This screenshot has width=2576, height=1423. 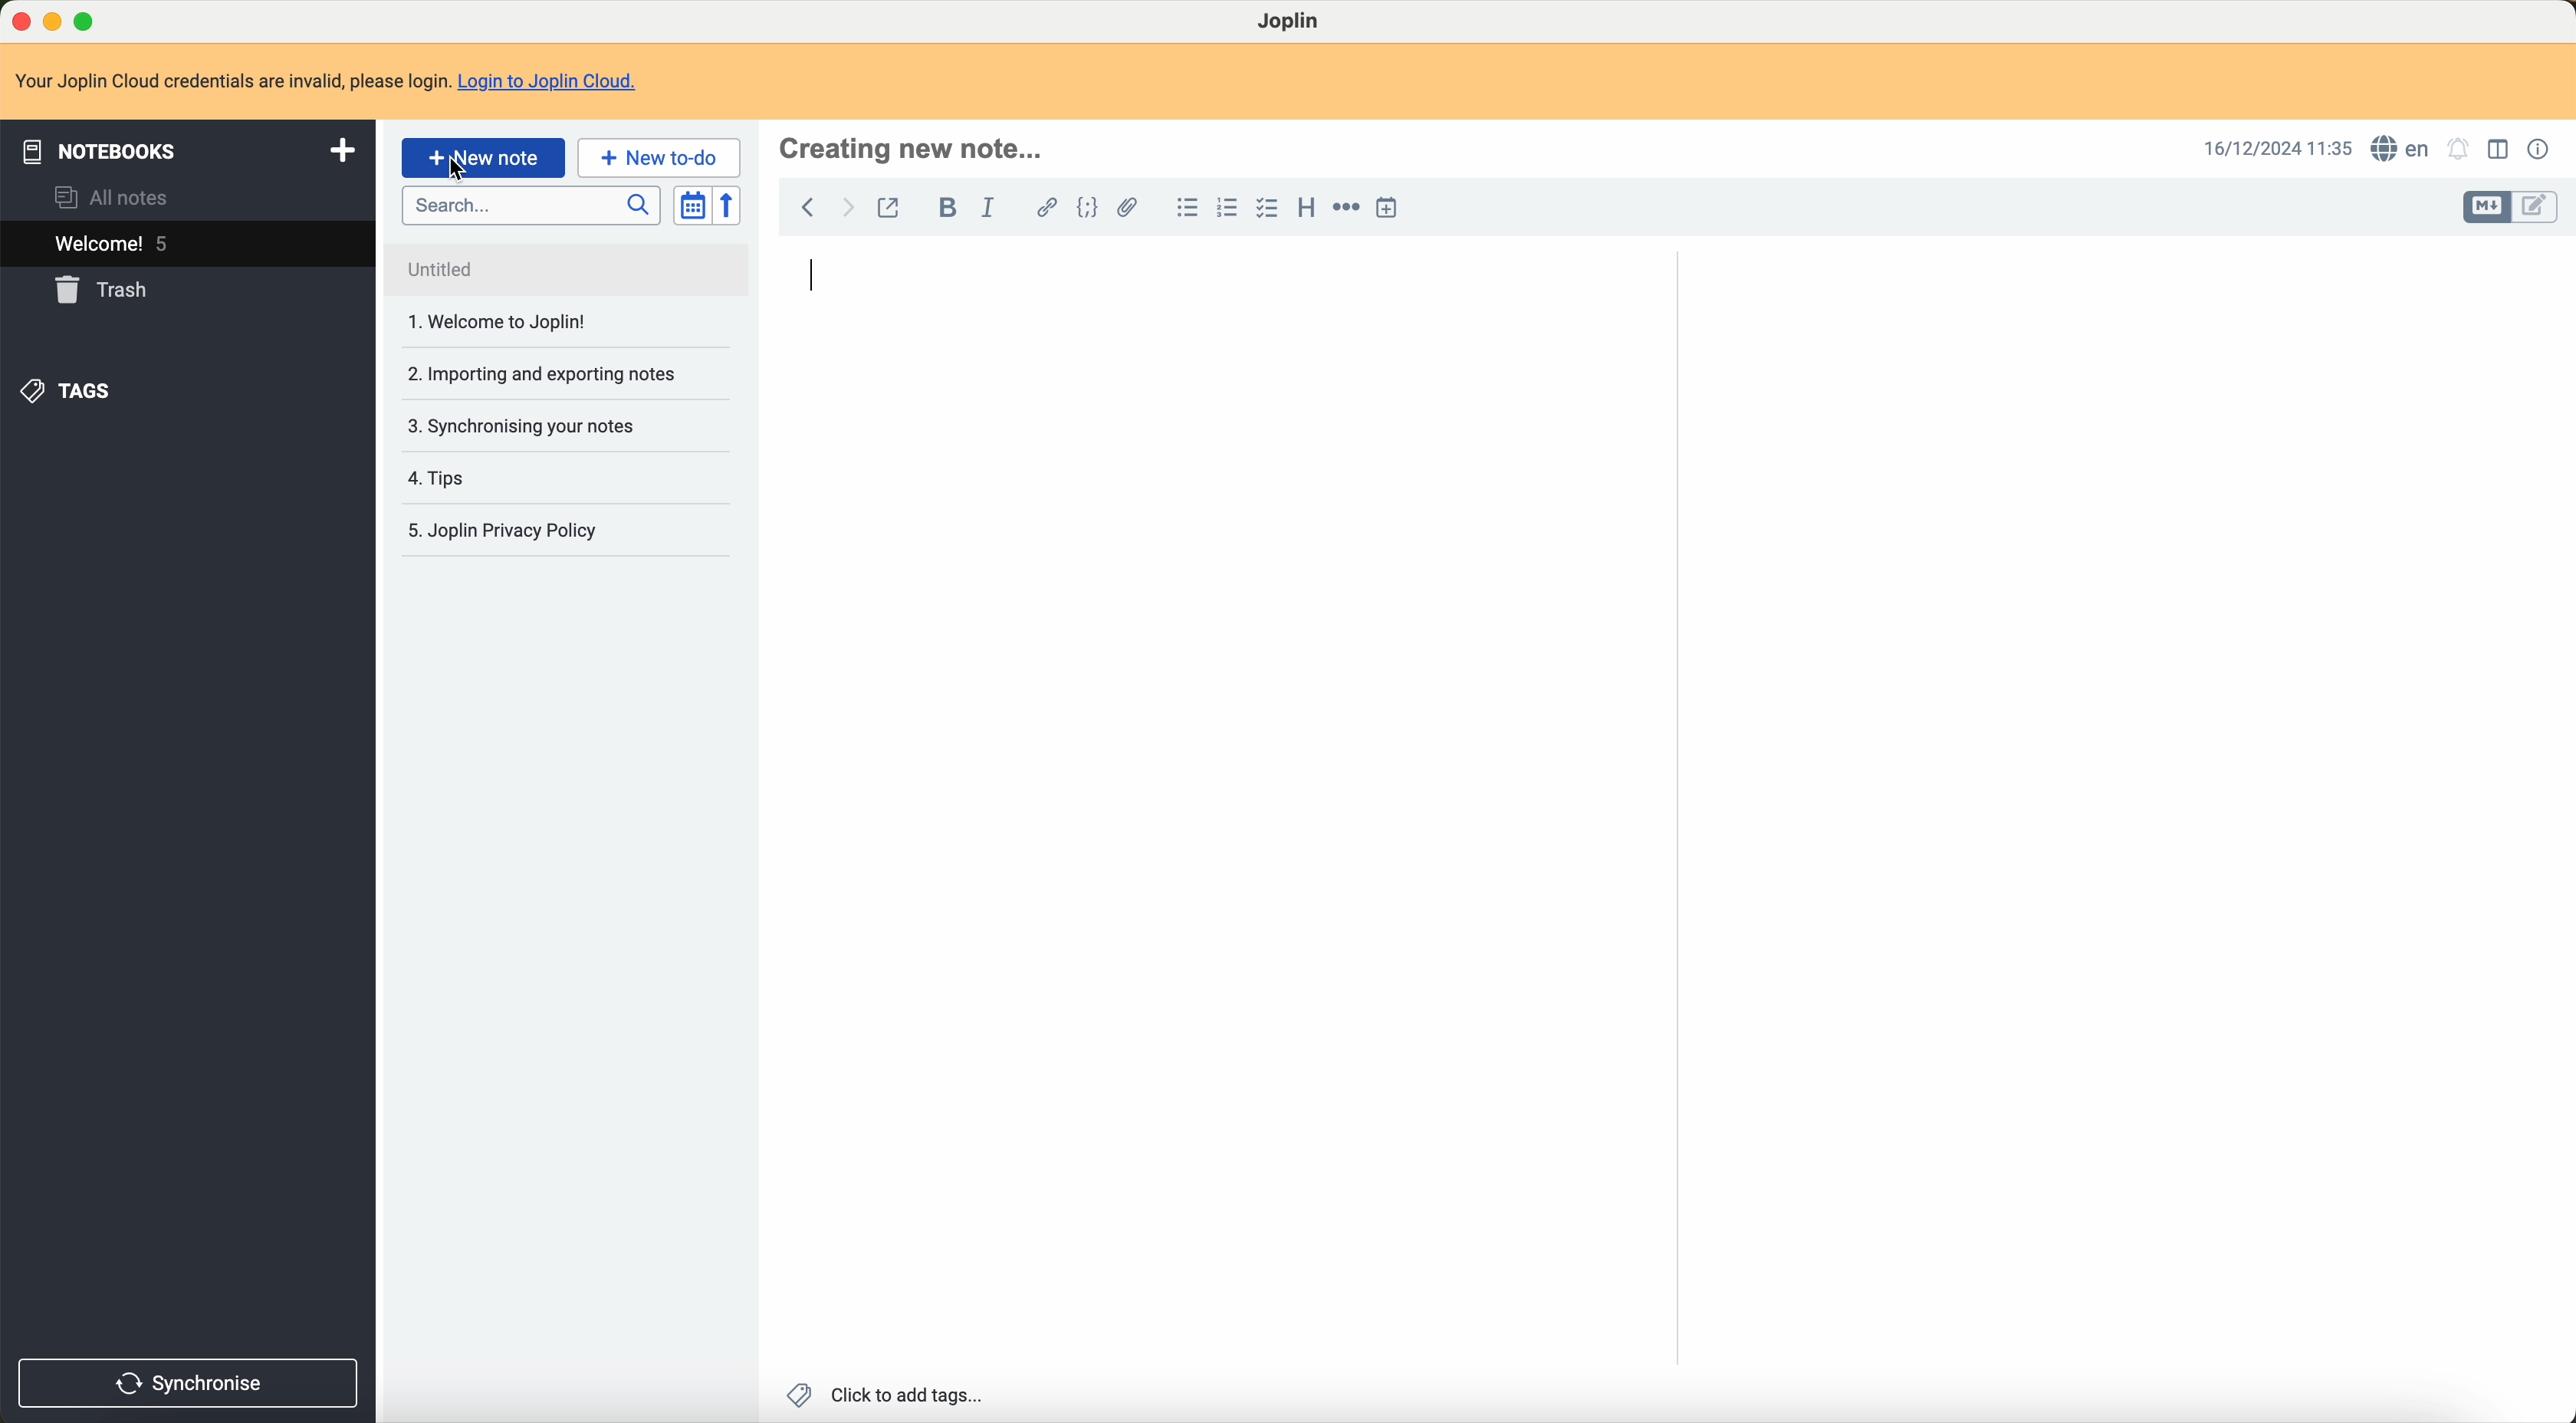 What do you see at coordinates (887, 1394) in the screenshot?
I see `click to add tags` at bounding box center [887, 1394].